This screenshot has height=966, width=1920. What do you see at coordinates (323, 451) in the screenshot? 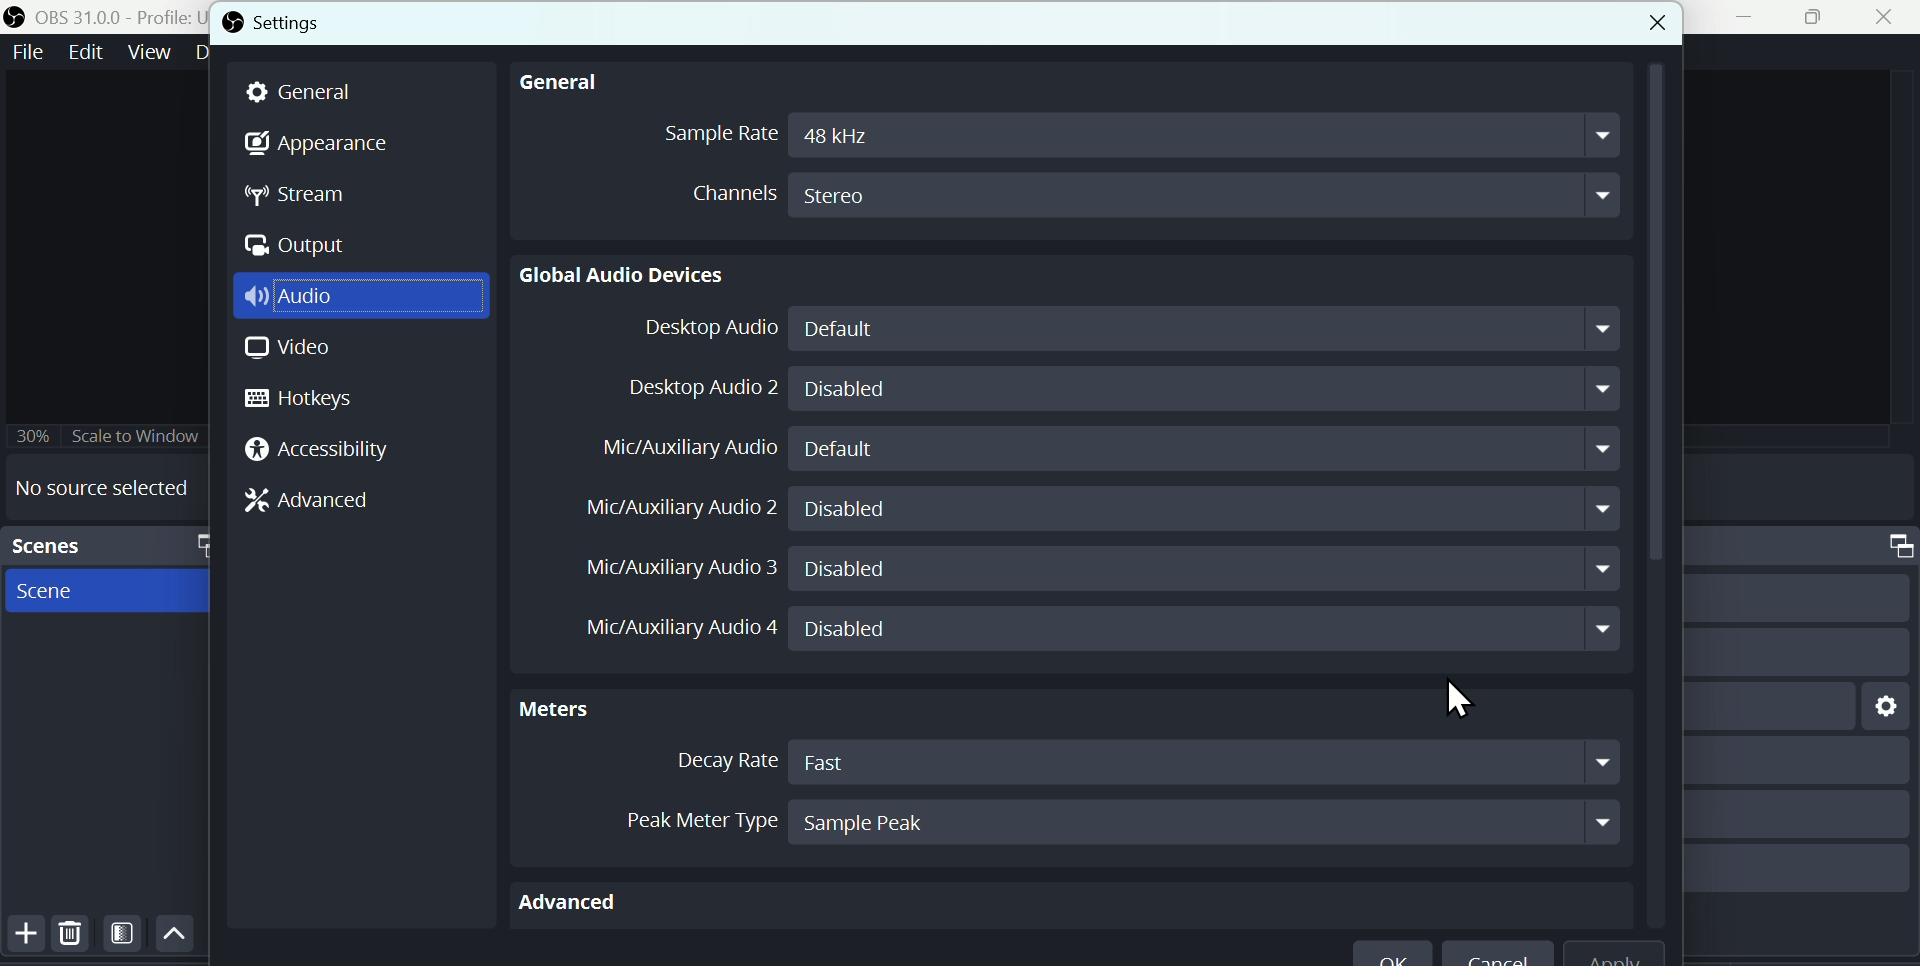
I see `Accessibility` at bounding box center [323, 451].